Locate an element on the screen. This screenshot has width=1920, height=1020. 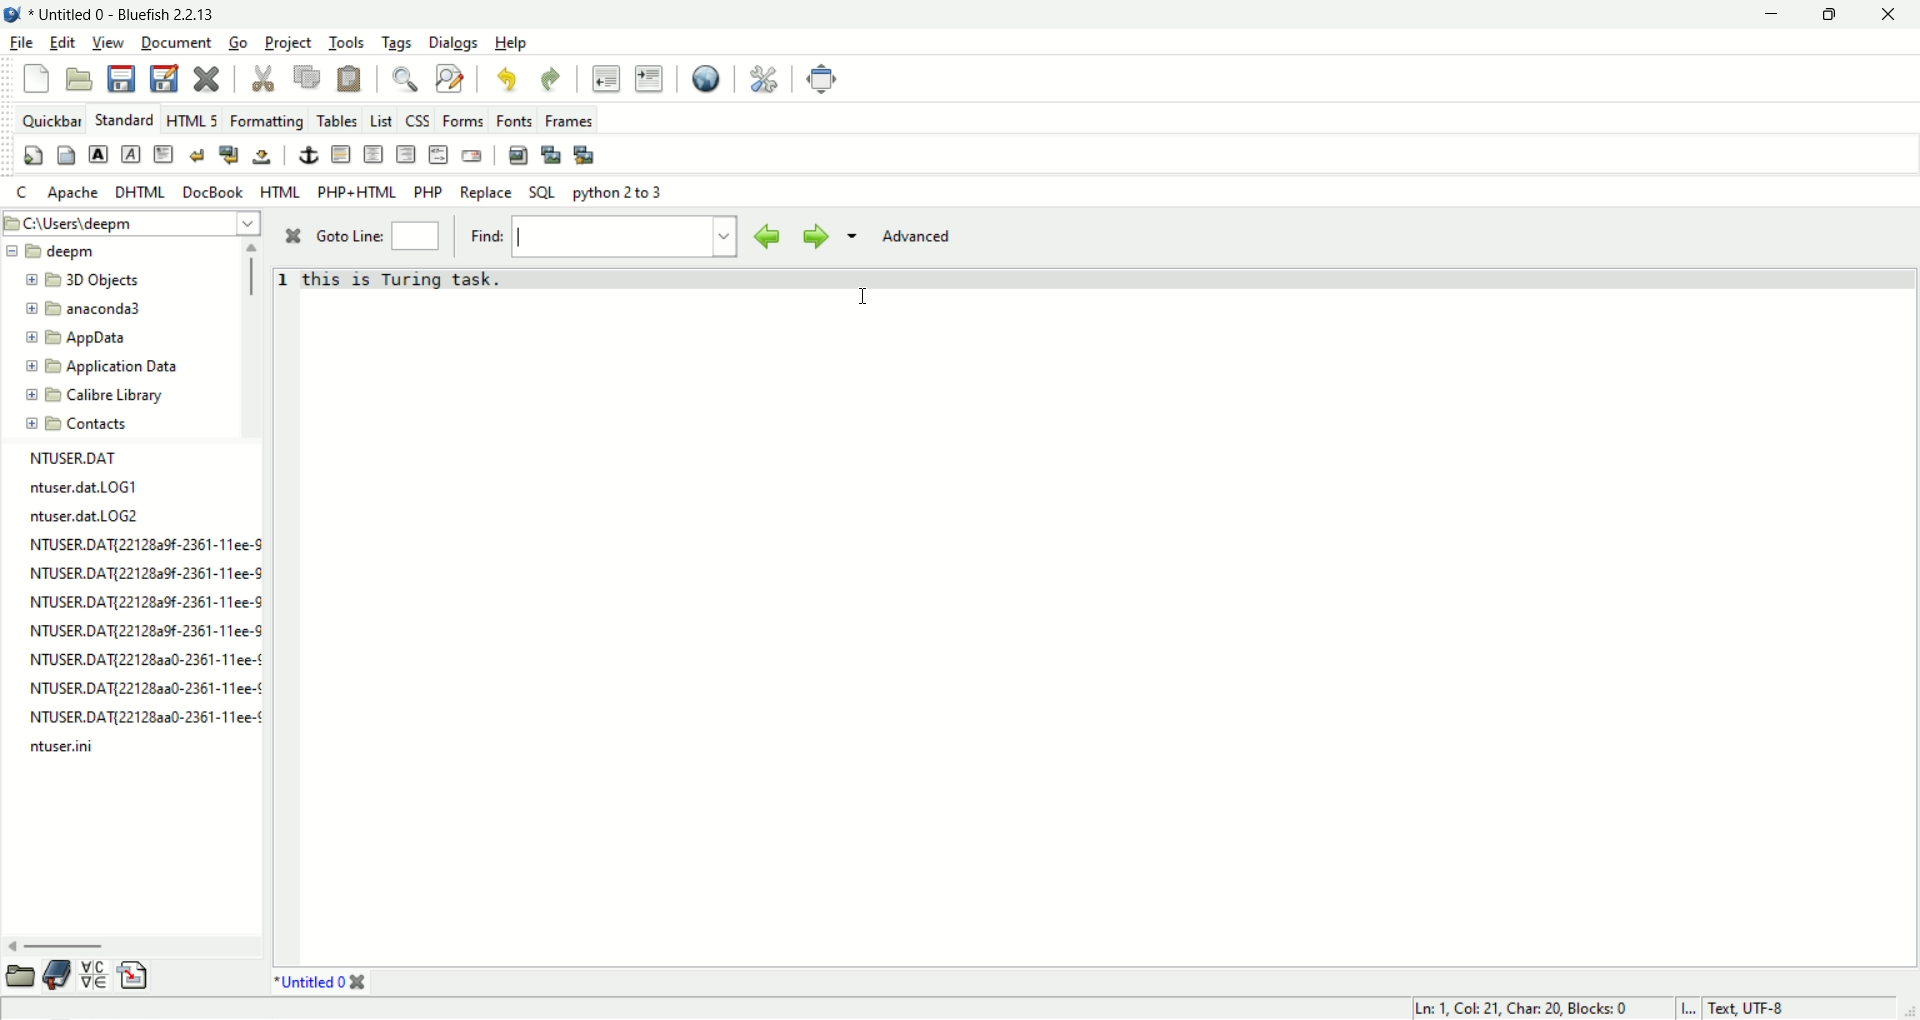
fullscreen is located at coordinates (823, 79).